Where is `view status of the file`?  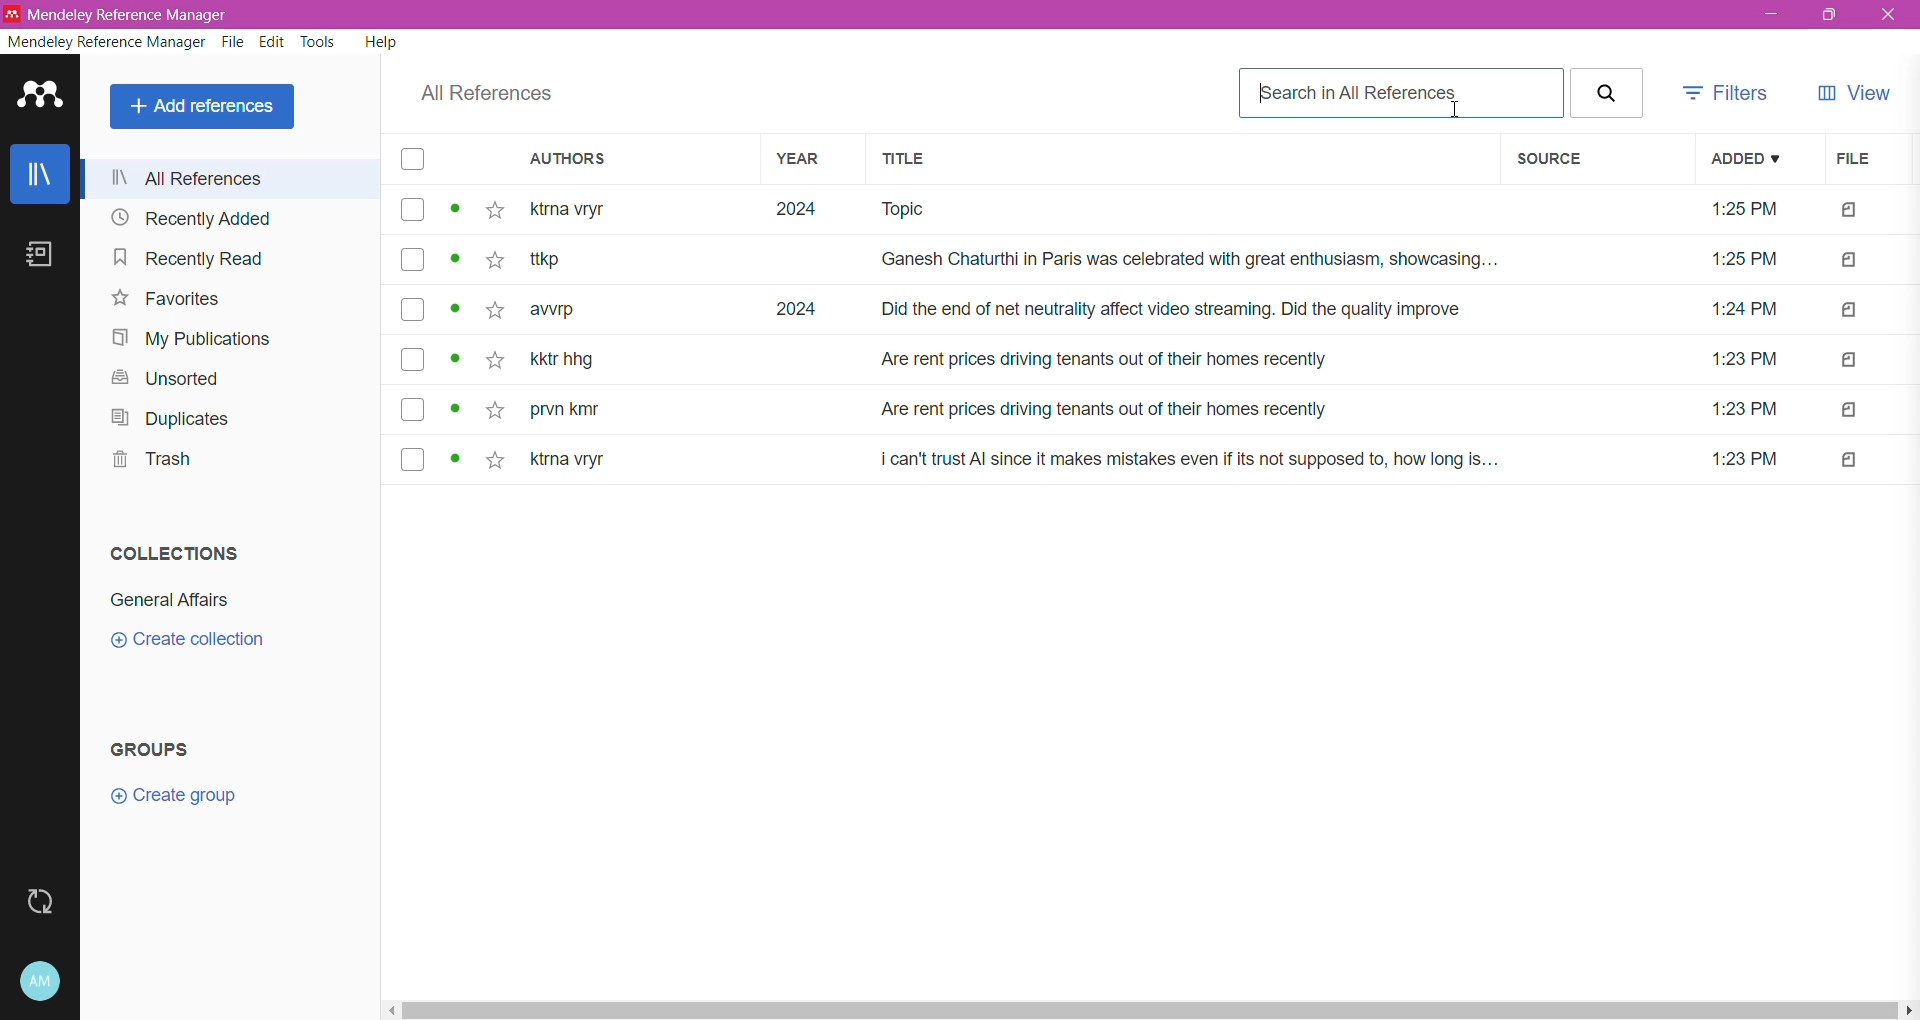 view status of the file is located at coordinates (456, 461).